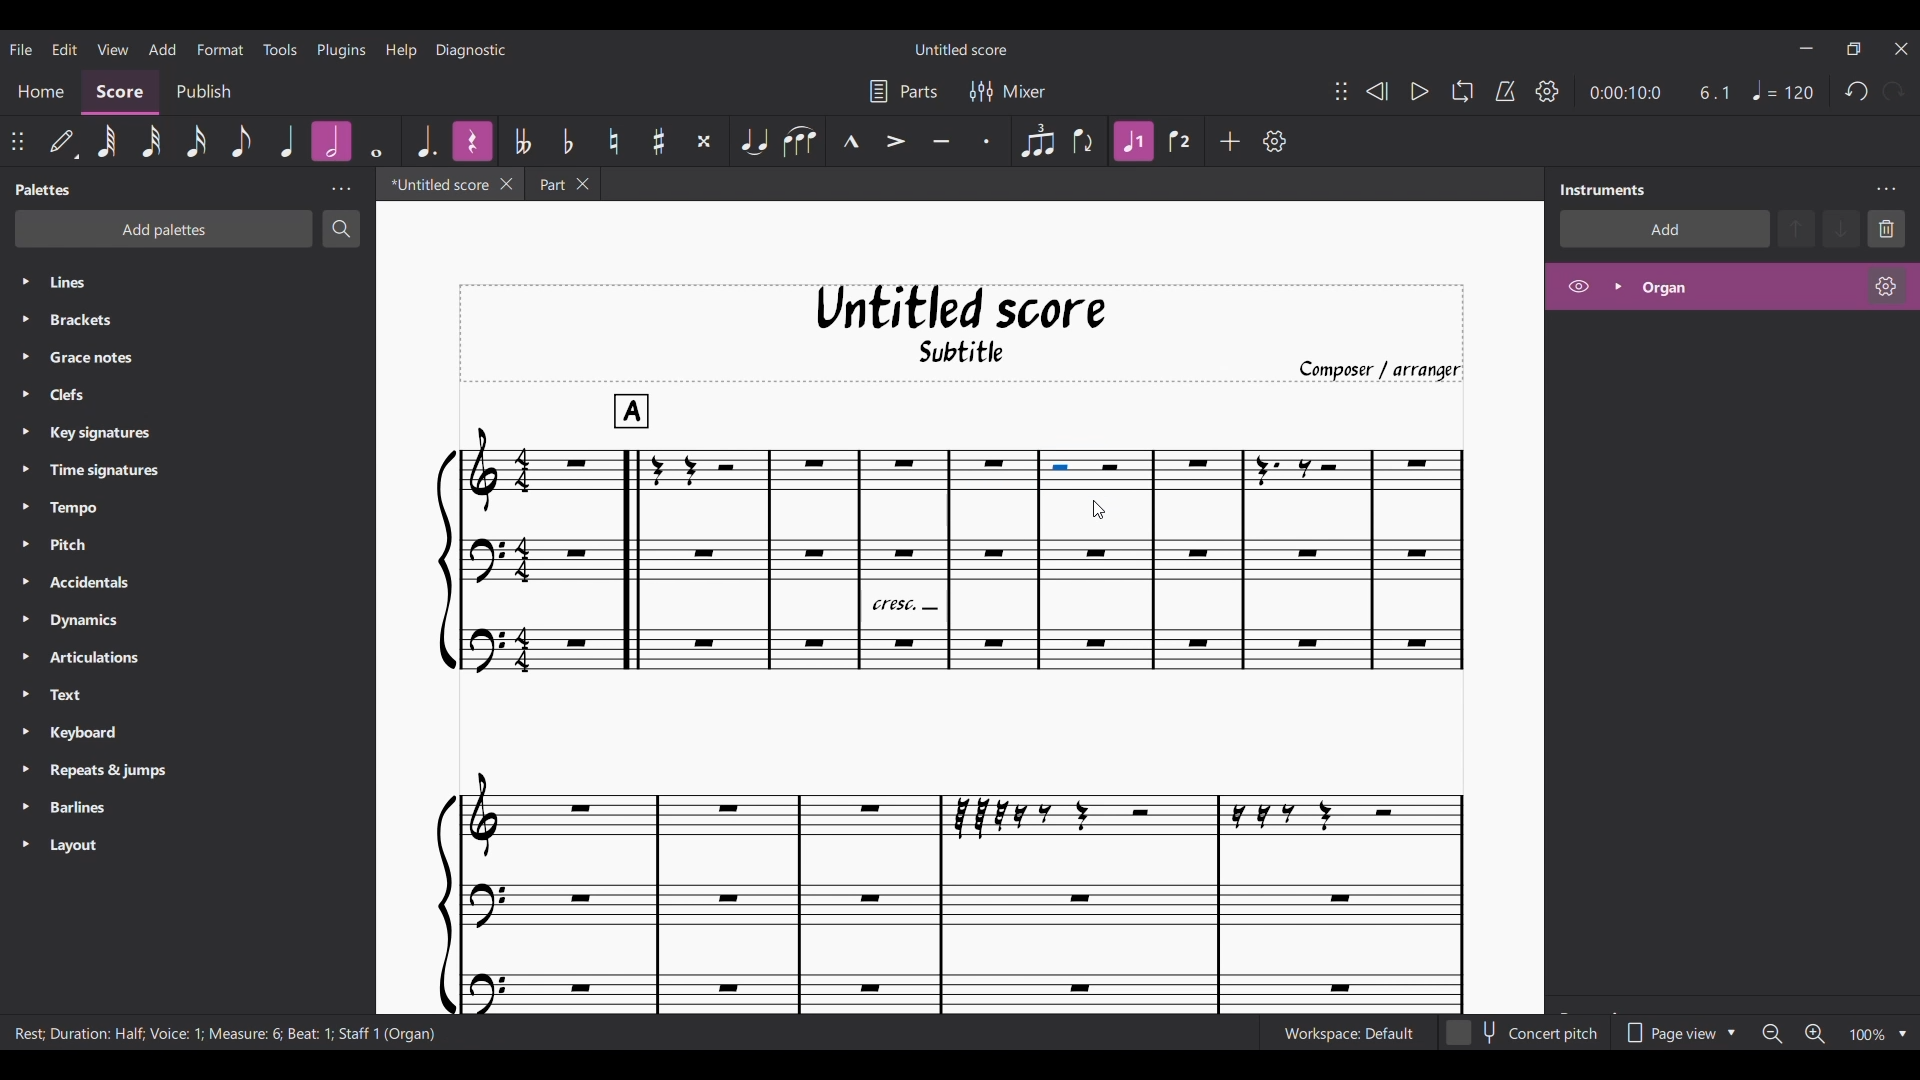  What do you see at coordinates (1506, 92) in the screenshot?
I see `Metronome` at bounding box center [1506, 92].